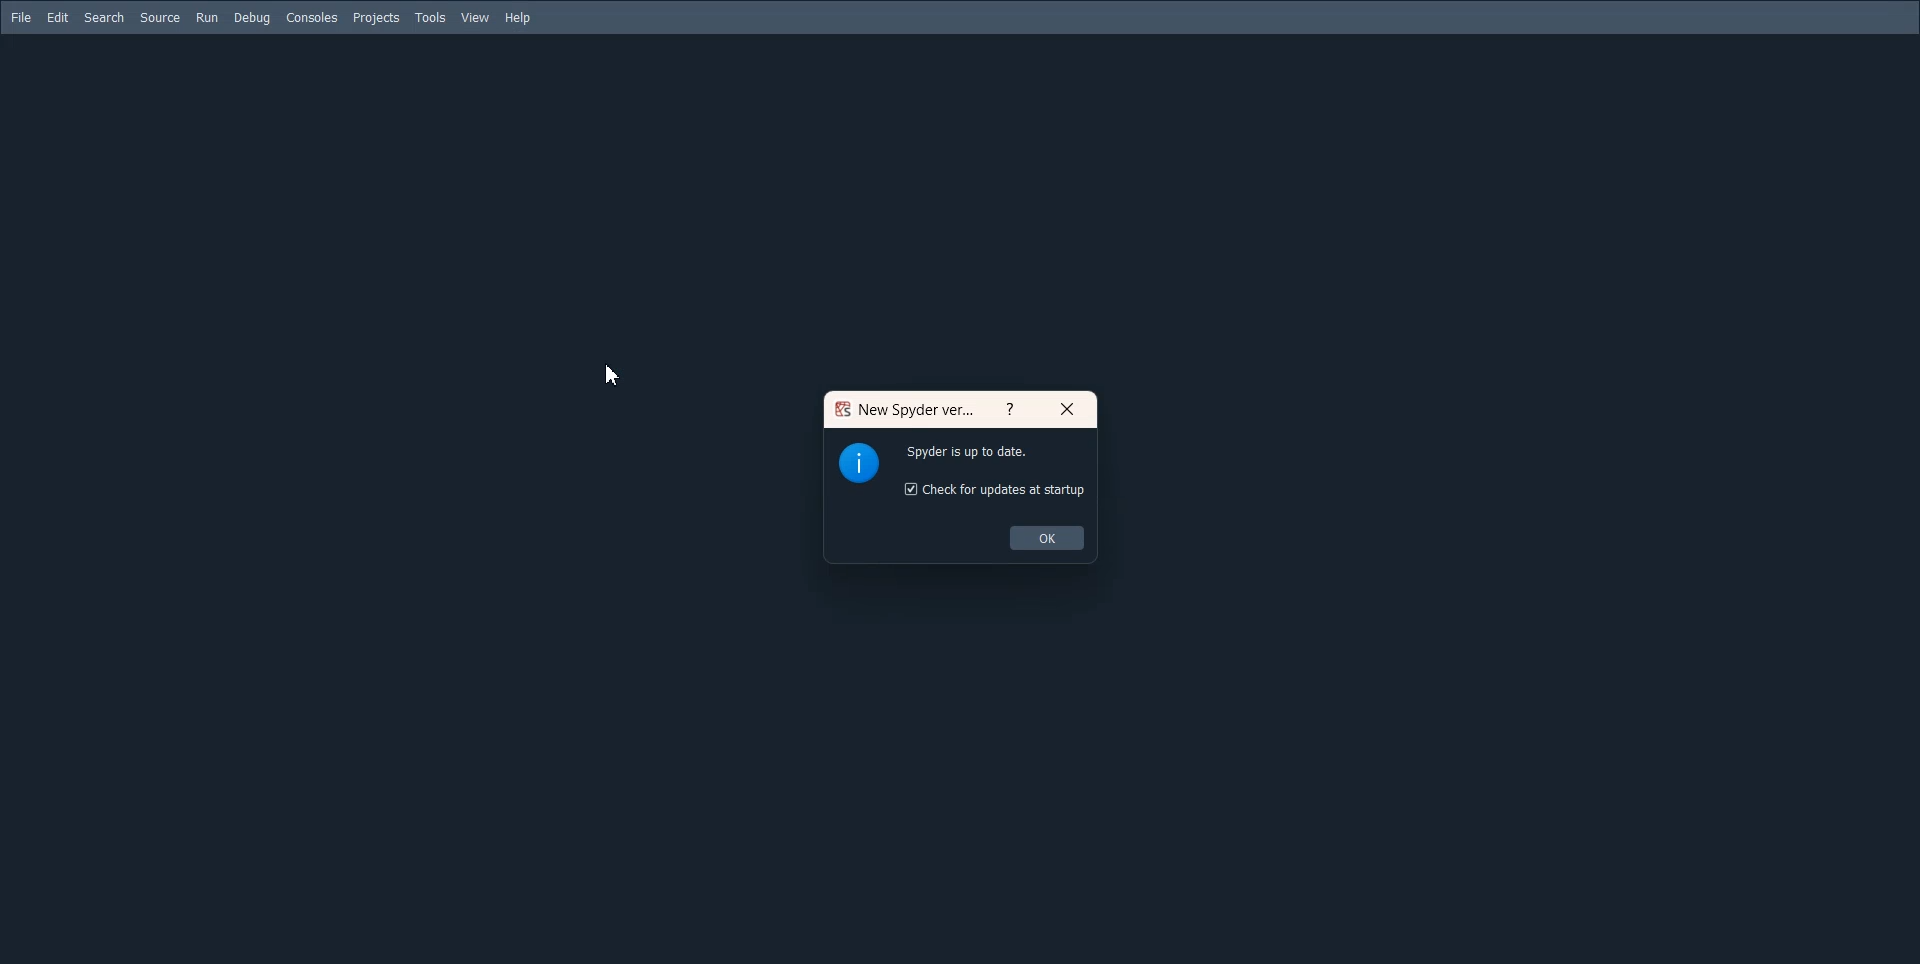 The image size is (1920, 964). Describe the element at coordinates (1012, 409) in the screenshot. I see `Help` at that location.